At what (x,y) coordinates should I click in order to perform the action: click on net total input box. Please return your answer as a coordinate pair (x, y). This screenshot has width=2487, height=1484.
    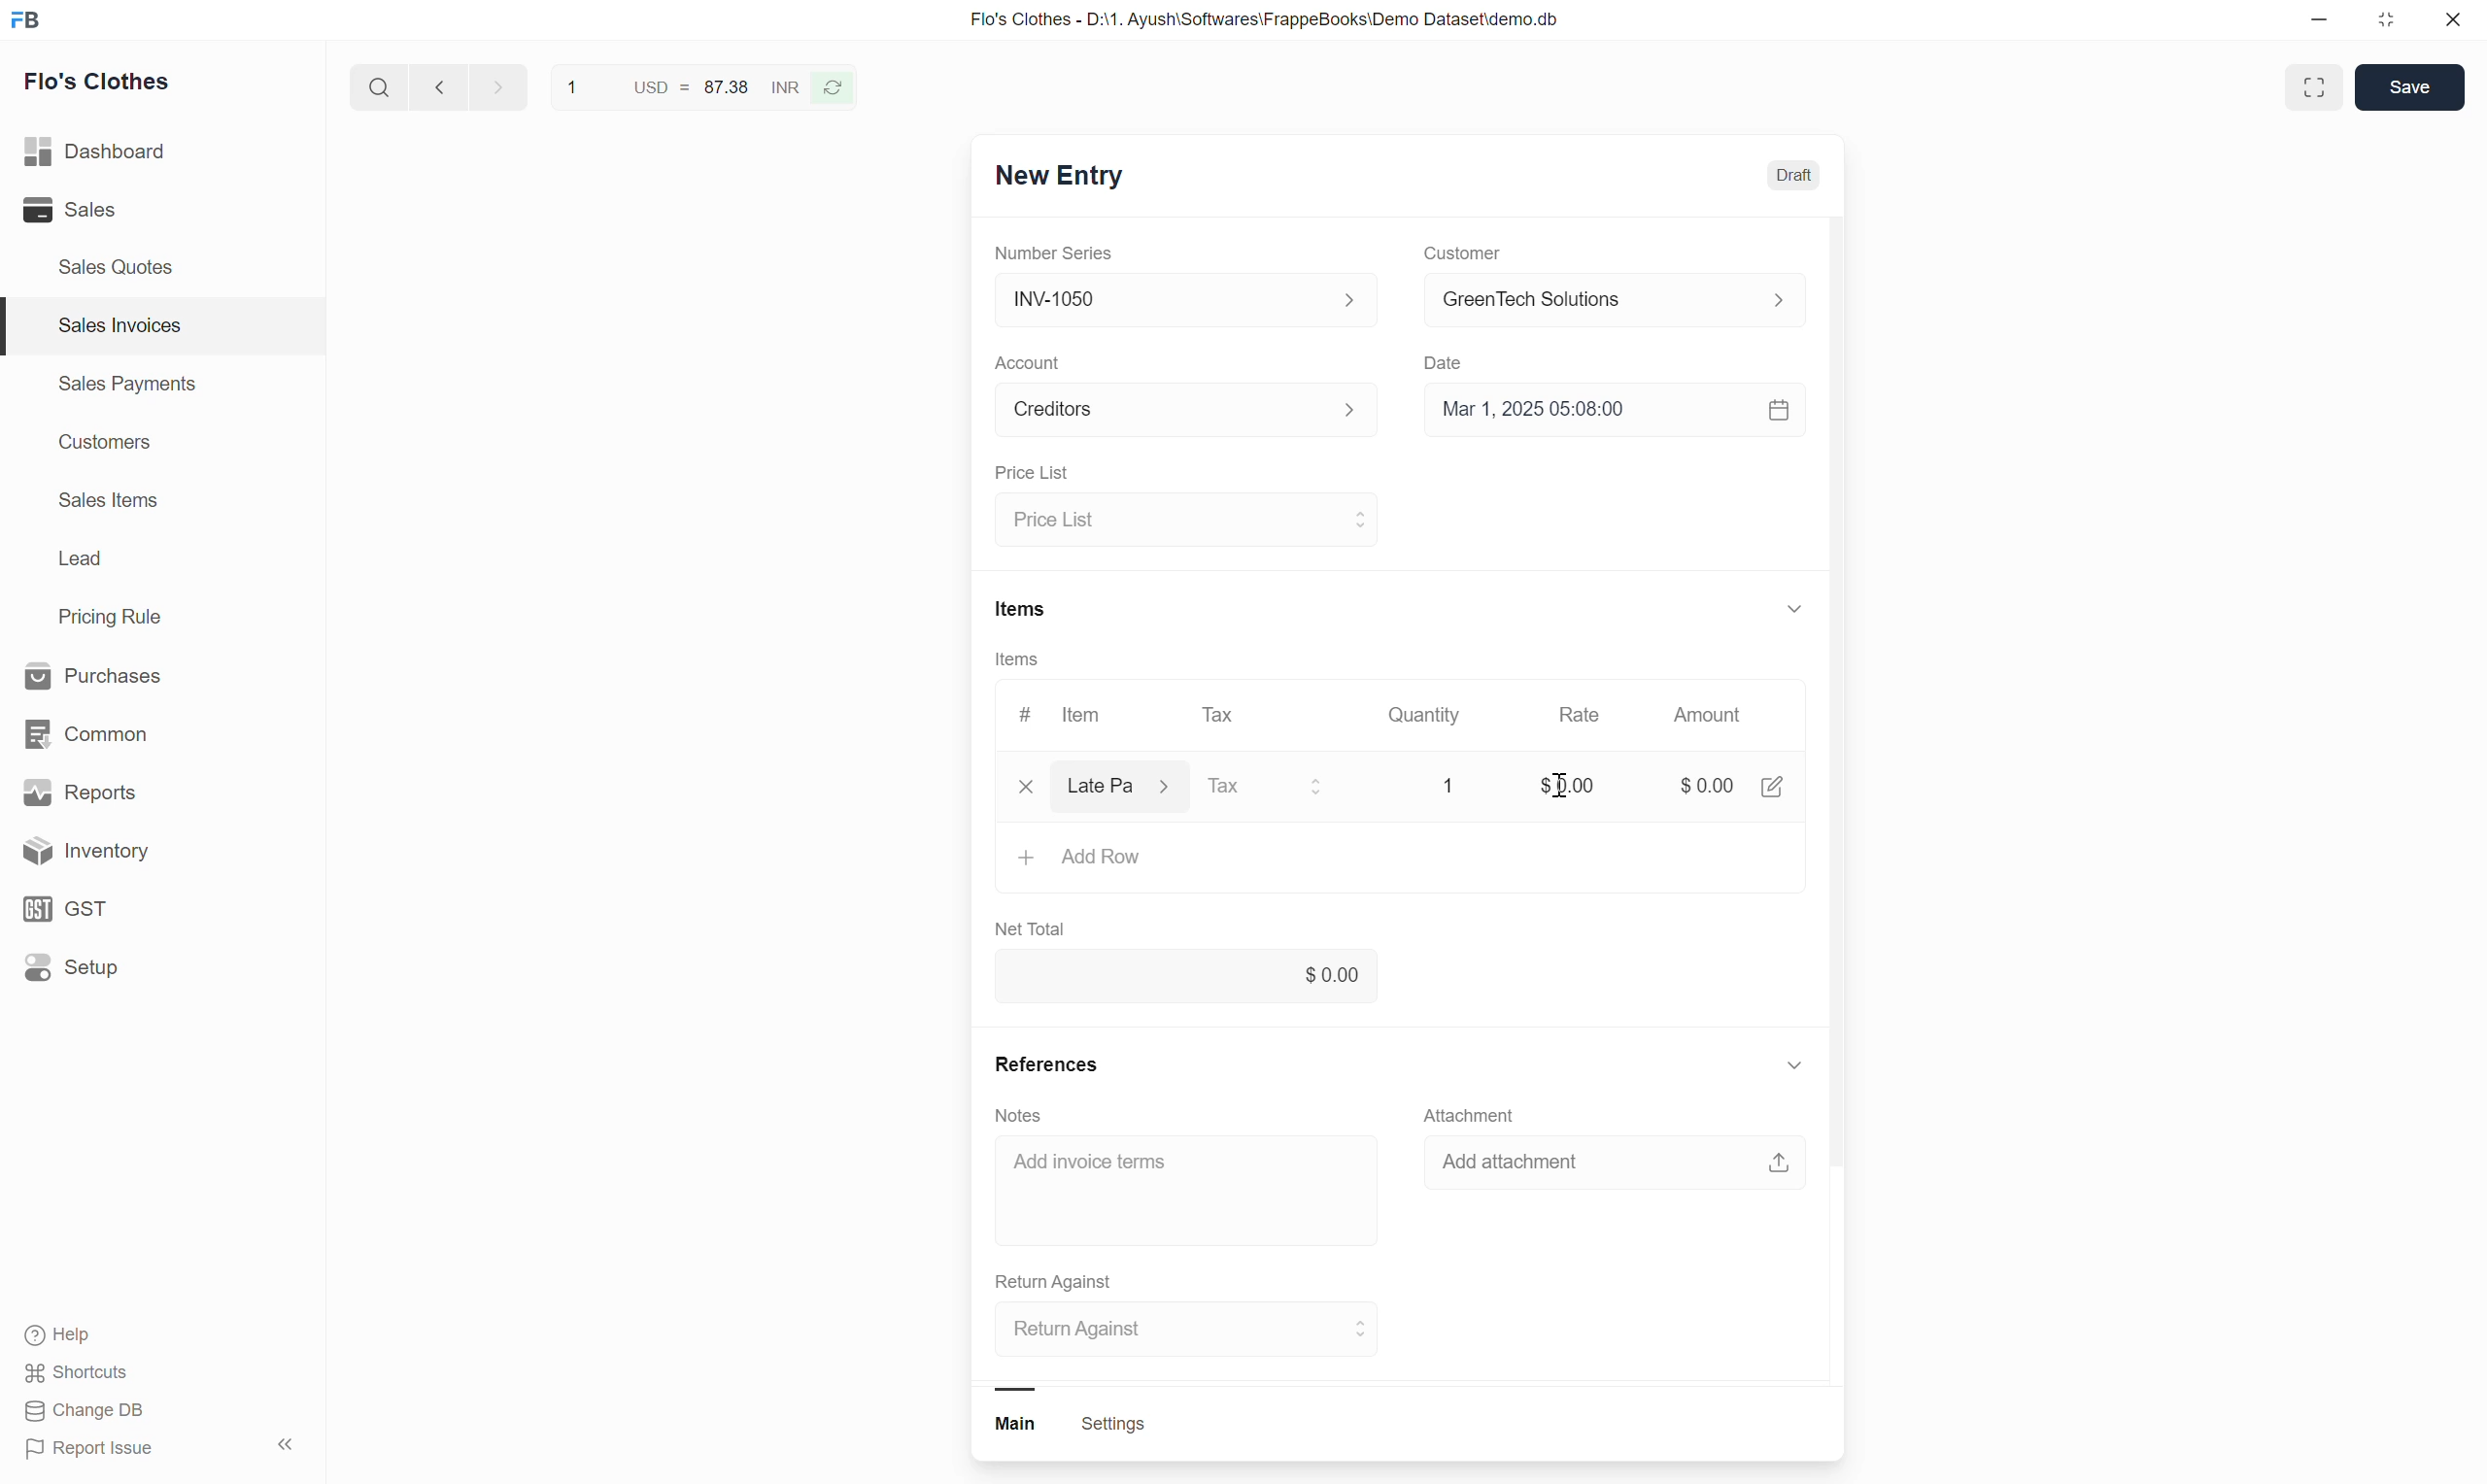
    Looking at the image, I should click on (1379, 974).